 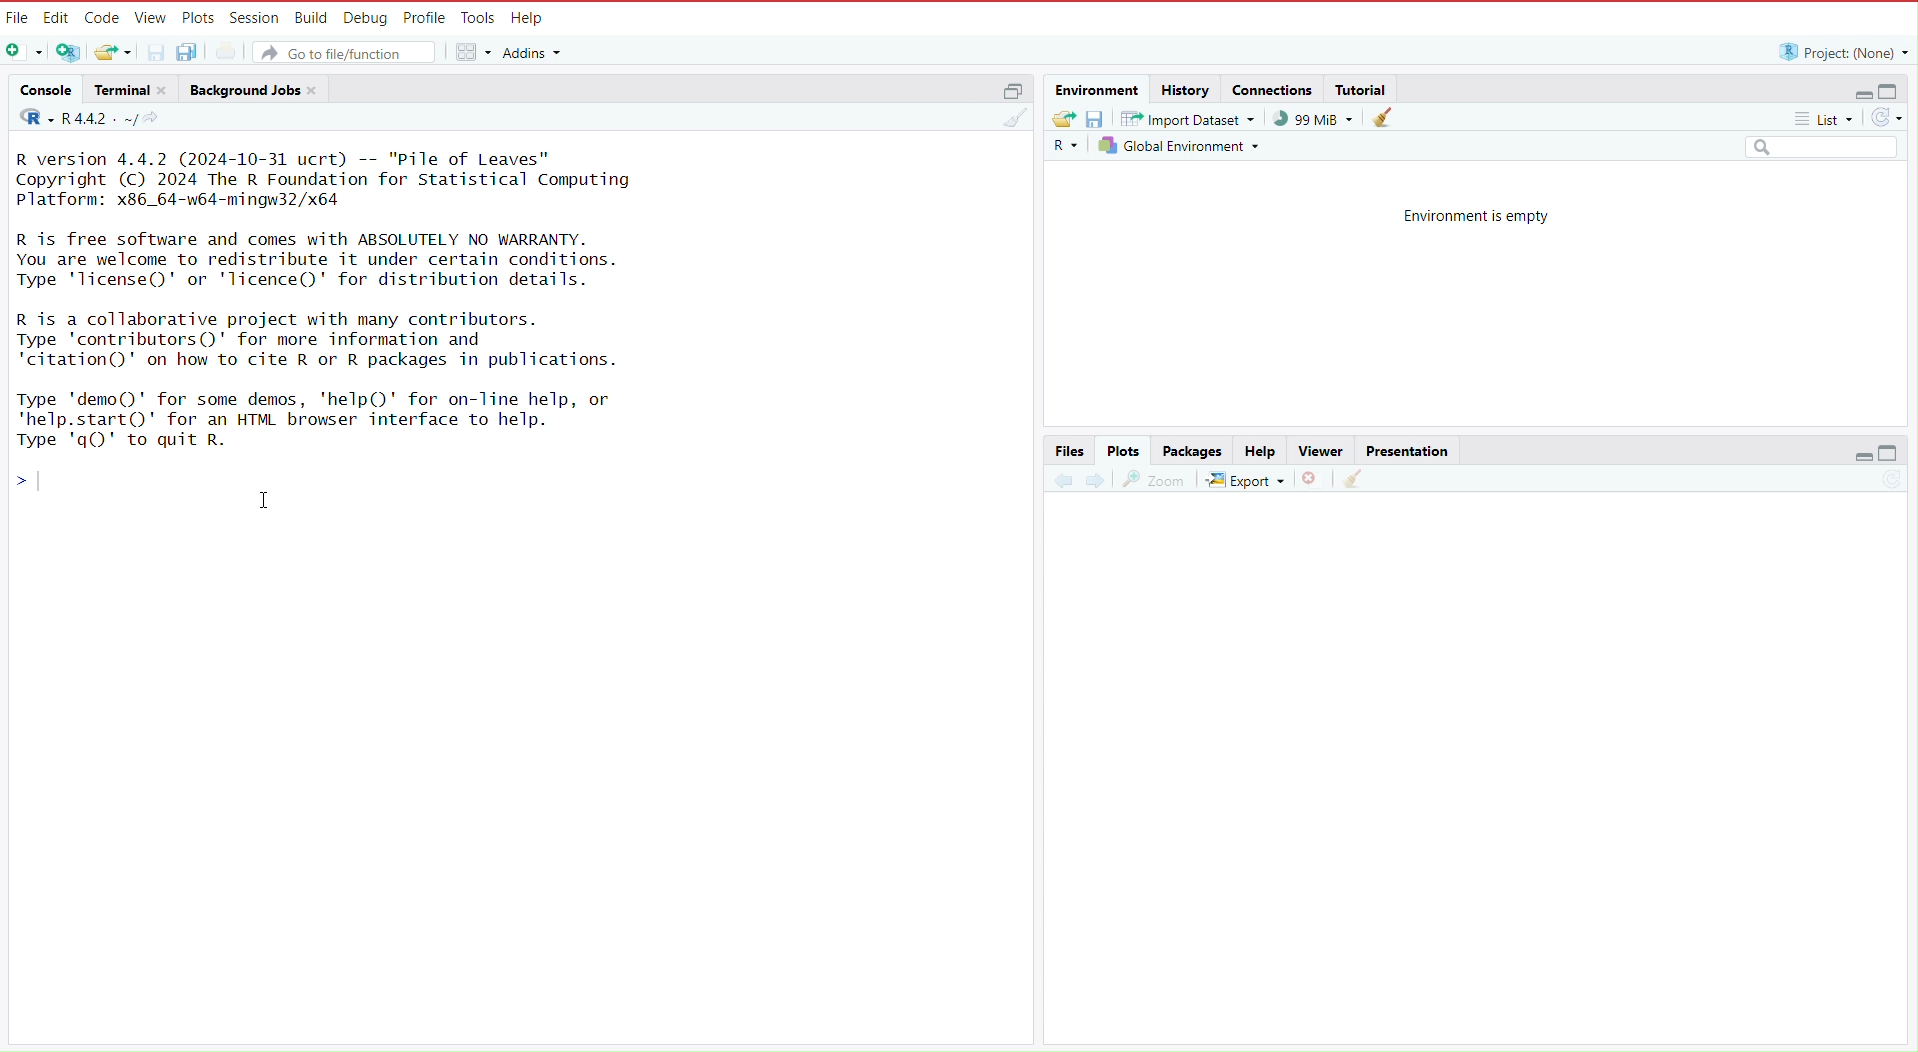 What do you see at coordinates (317, 89) in the screenshot?
I see `close` at bounding box center [317, 89].